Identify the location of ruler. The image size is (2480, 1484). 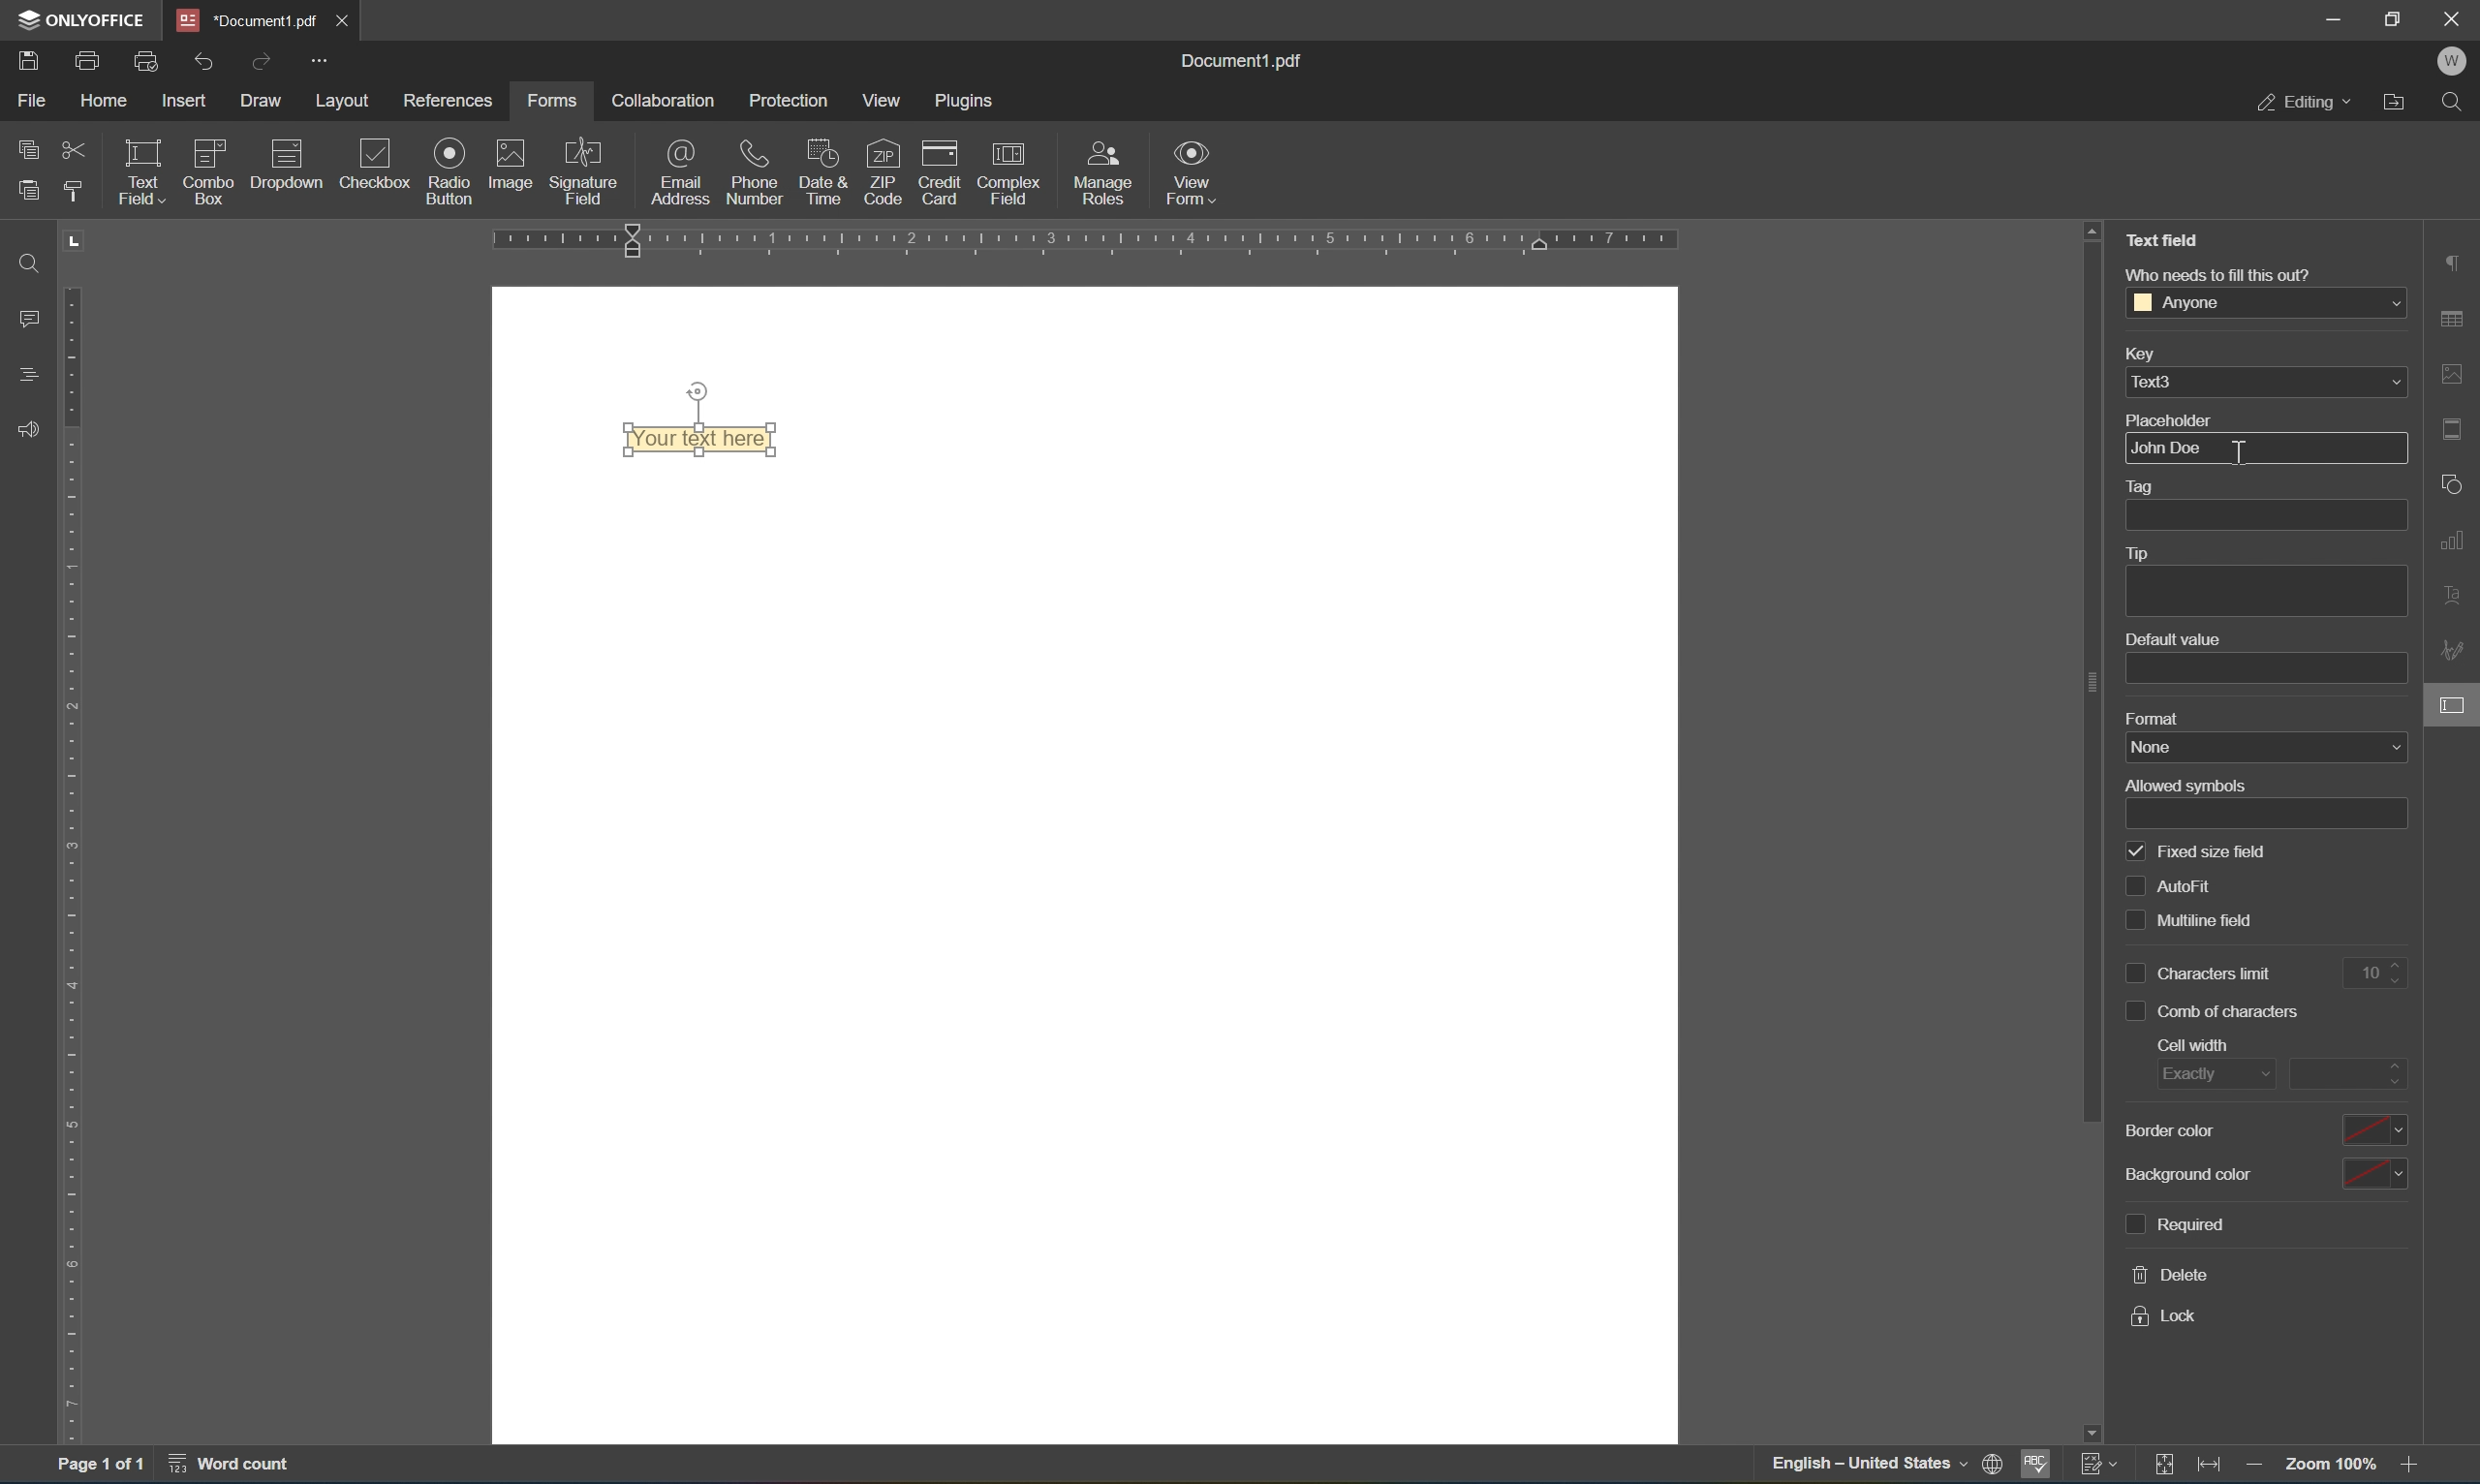
(1074, 243).